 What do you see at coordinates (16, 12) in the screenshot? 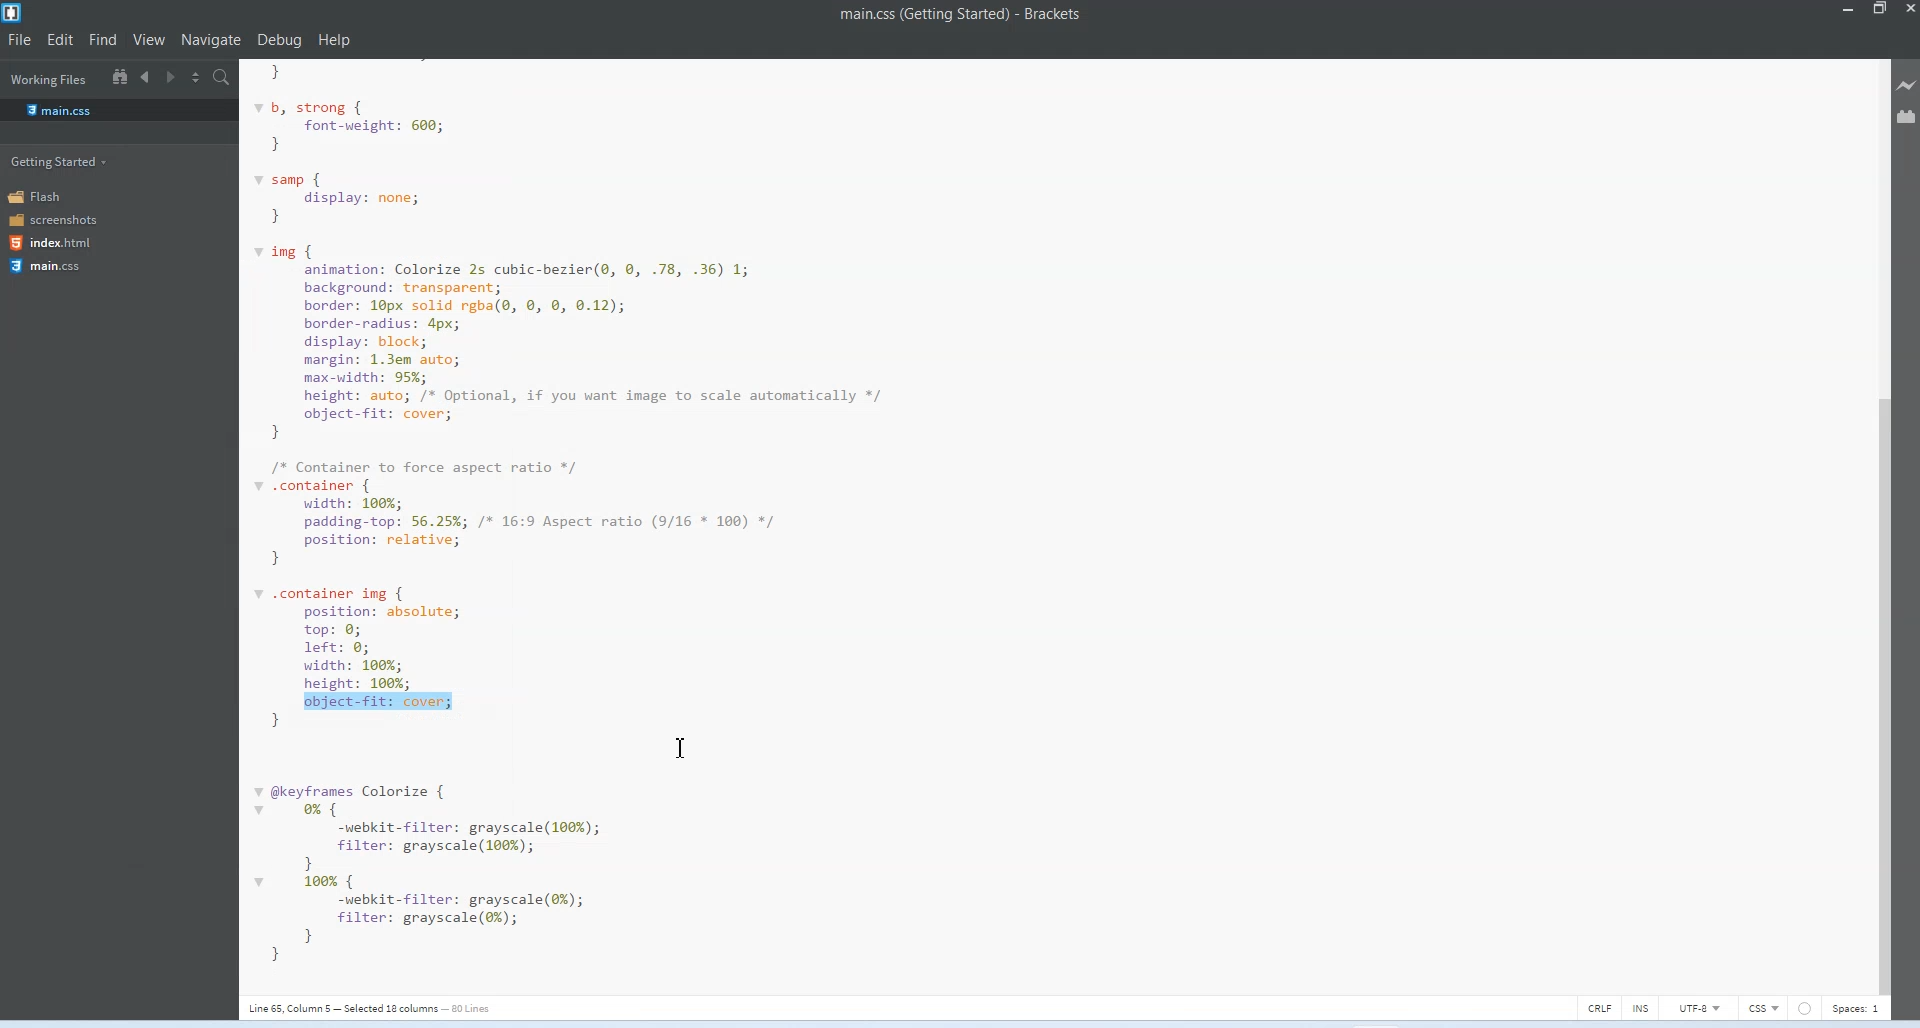
I see `Logo` at bounding box center [16, 12].